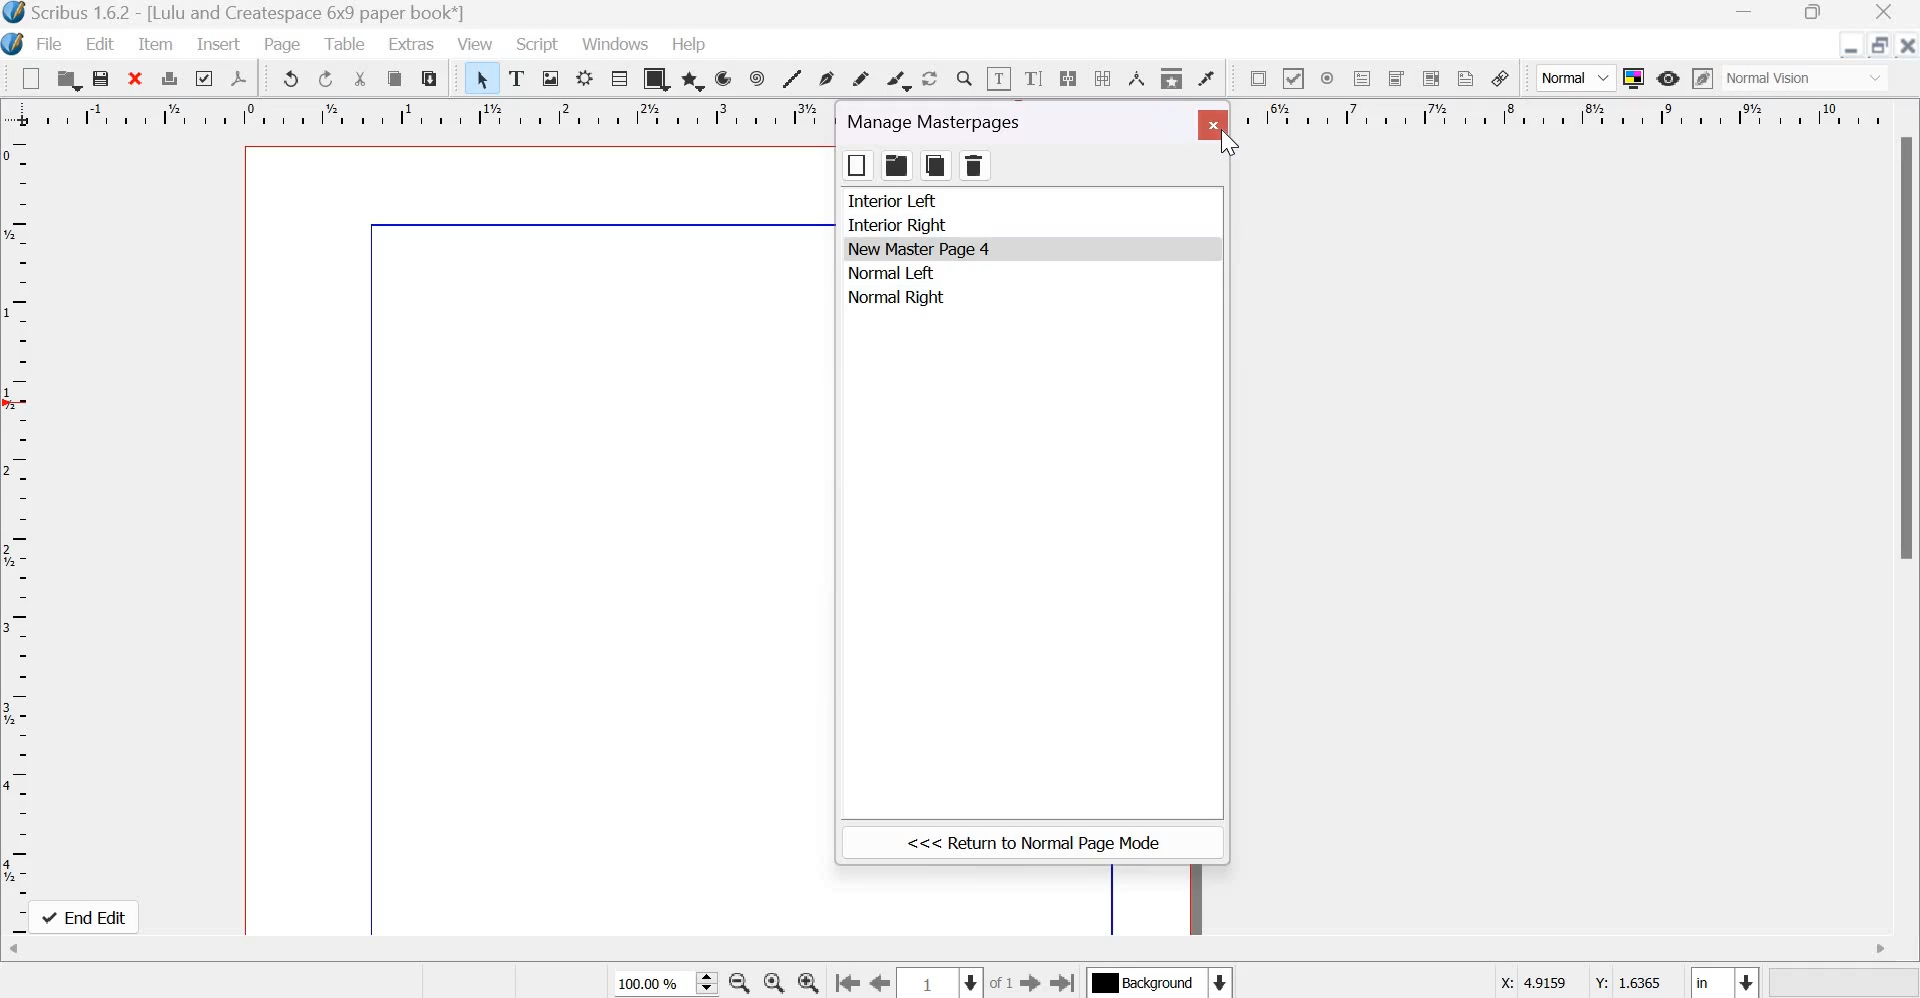  What do you see at coordinates (1396, 79) in the screenshot?
I see `PDF combo box` at bounding box center [1396, 79].